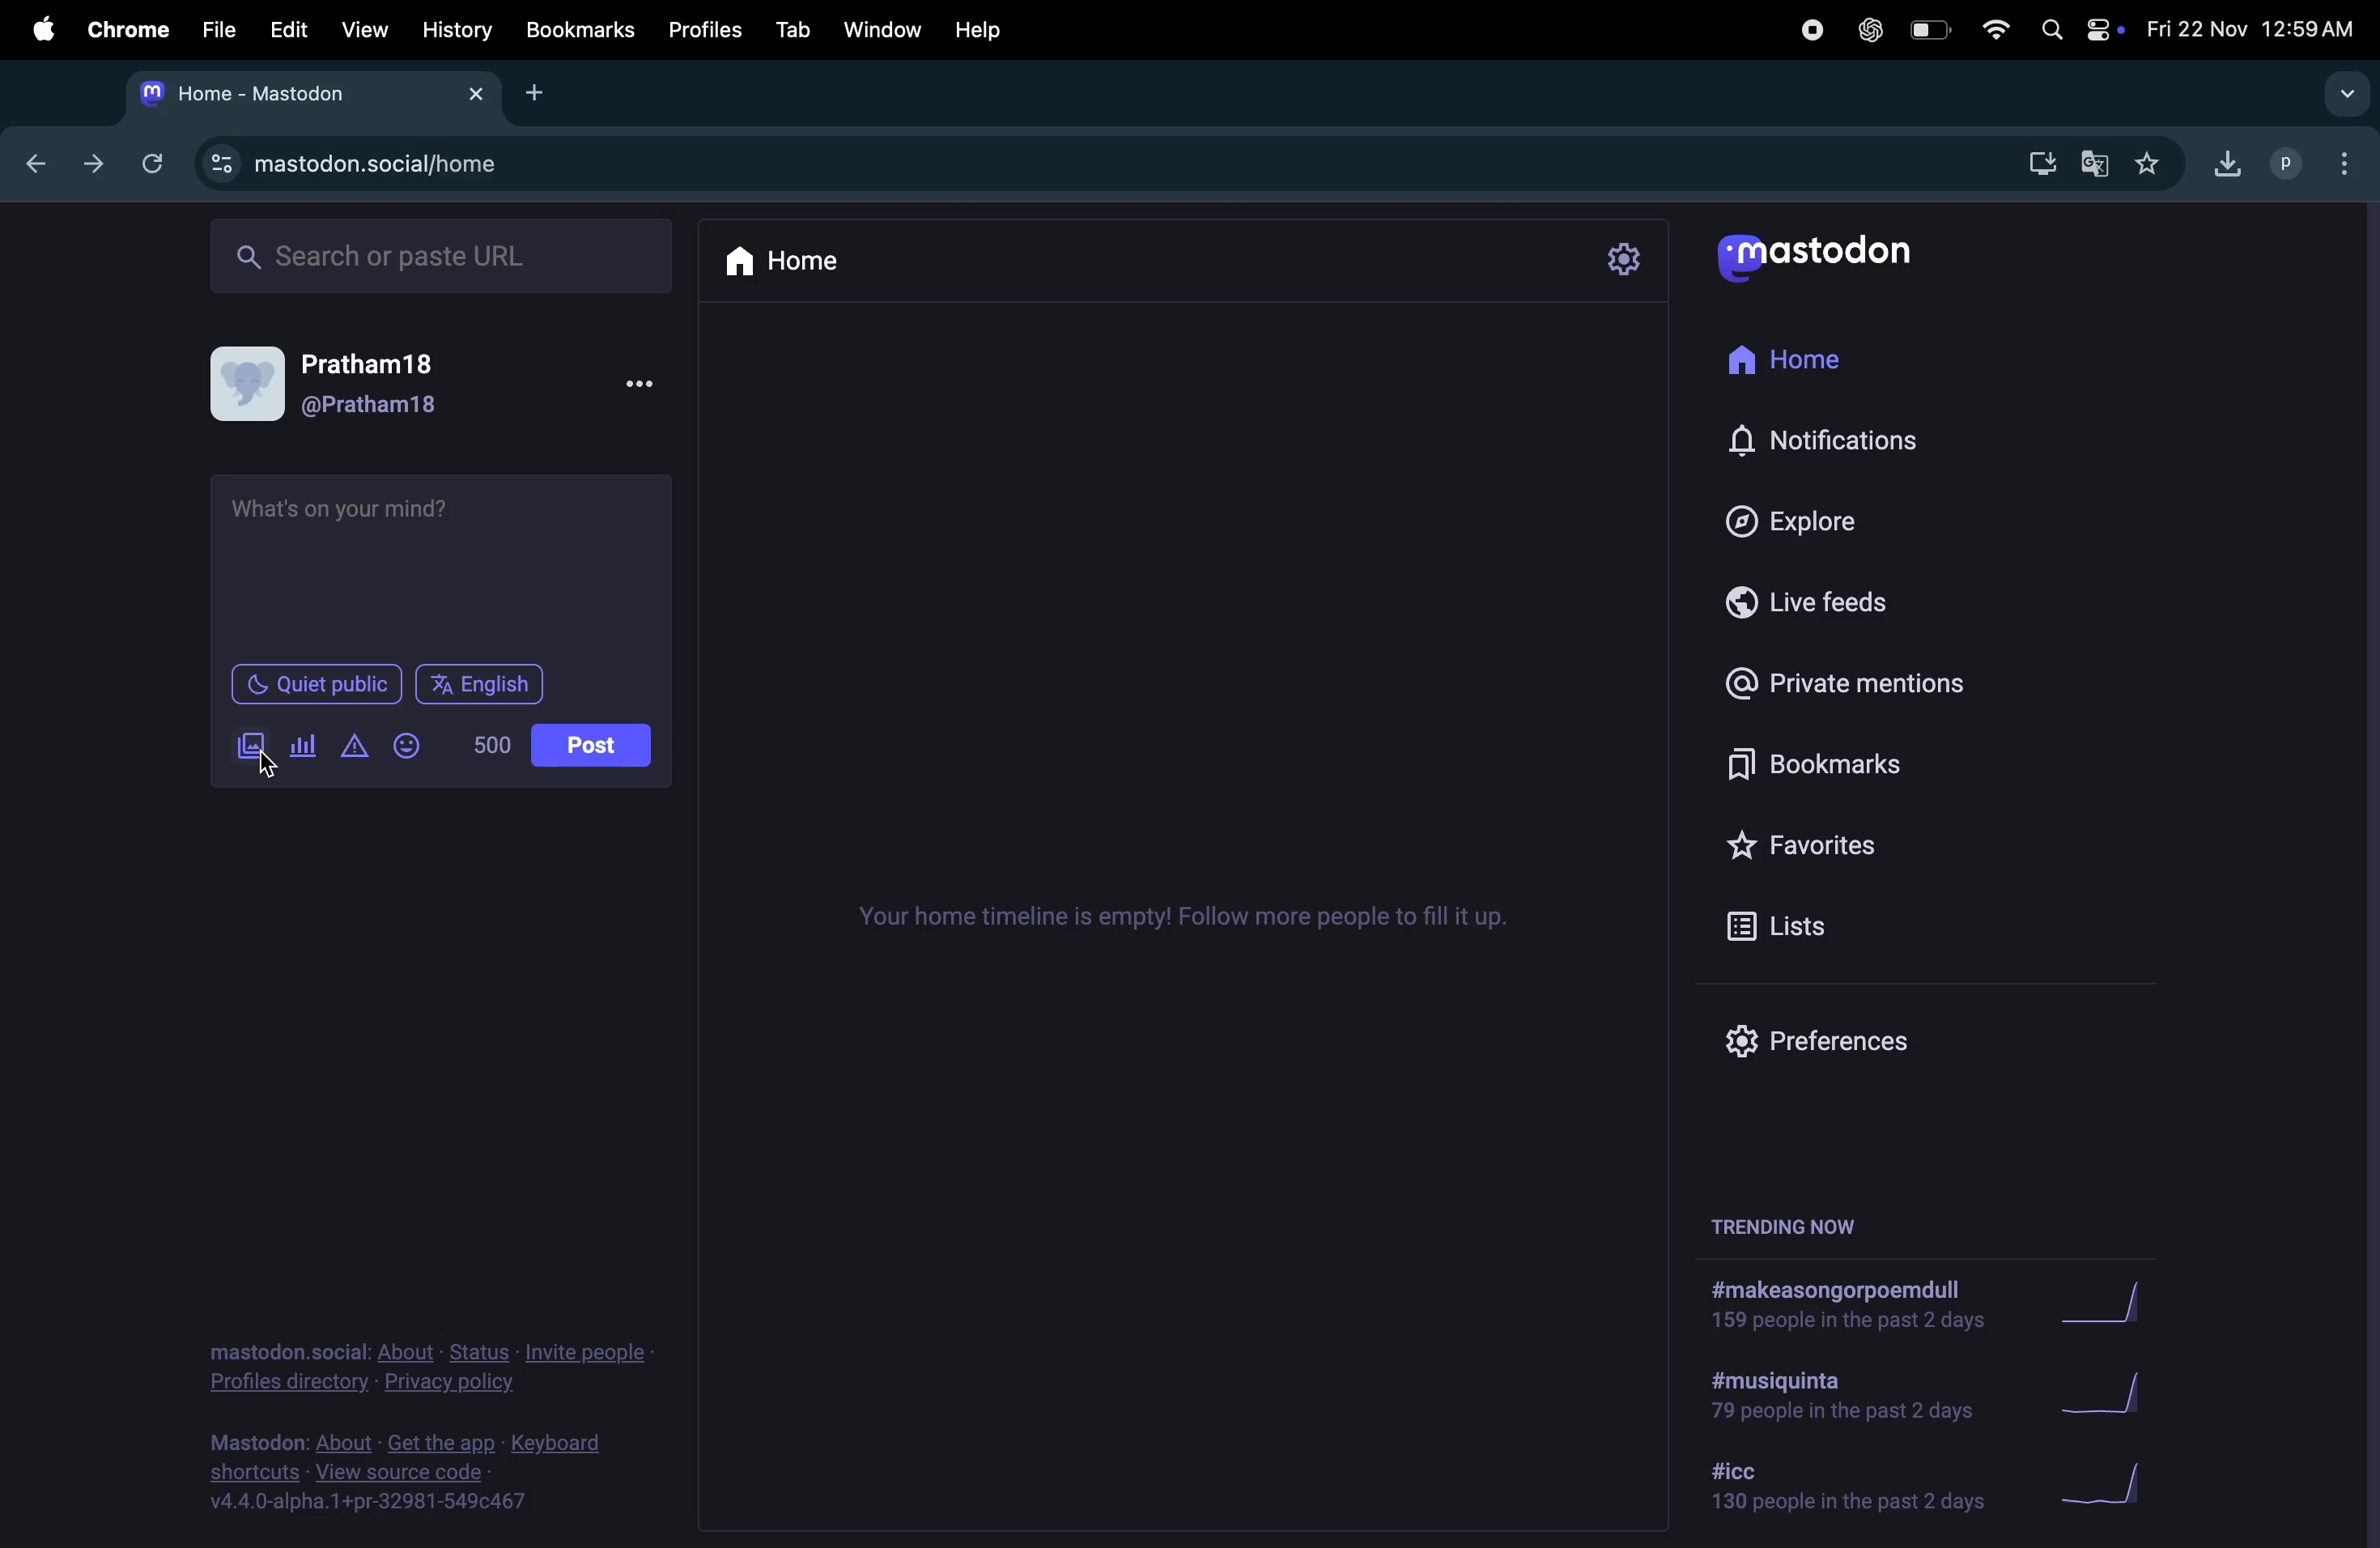 The height and width of the screenshot is (1548, 2380). Describe the element at coordinates (701, 33) in the screenshot. I see `` at that location.